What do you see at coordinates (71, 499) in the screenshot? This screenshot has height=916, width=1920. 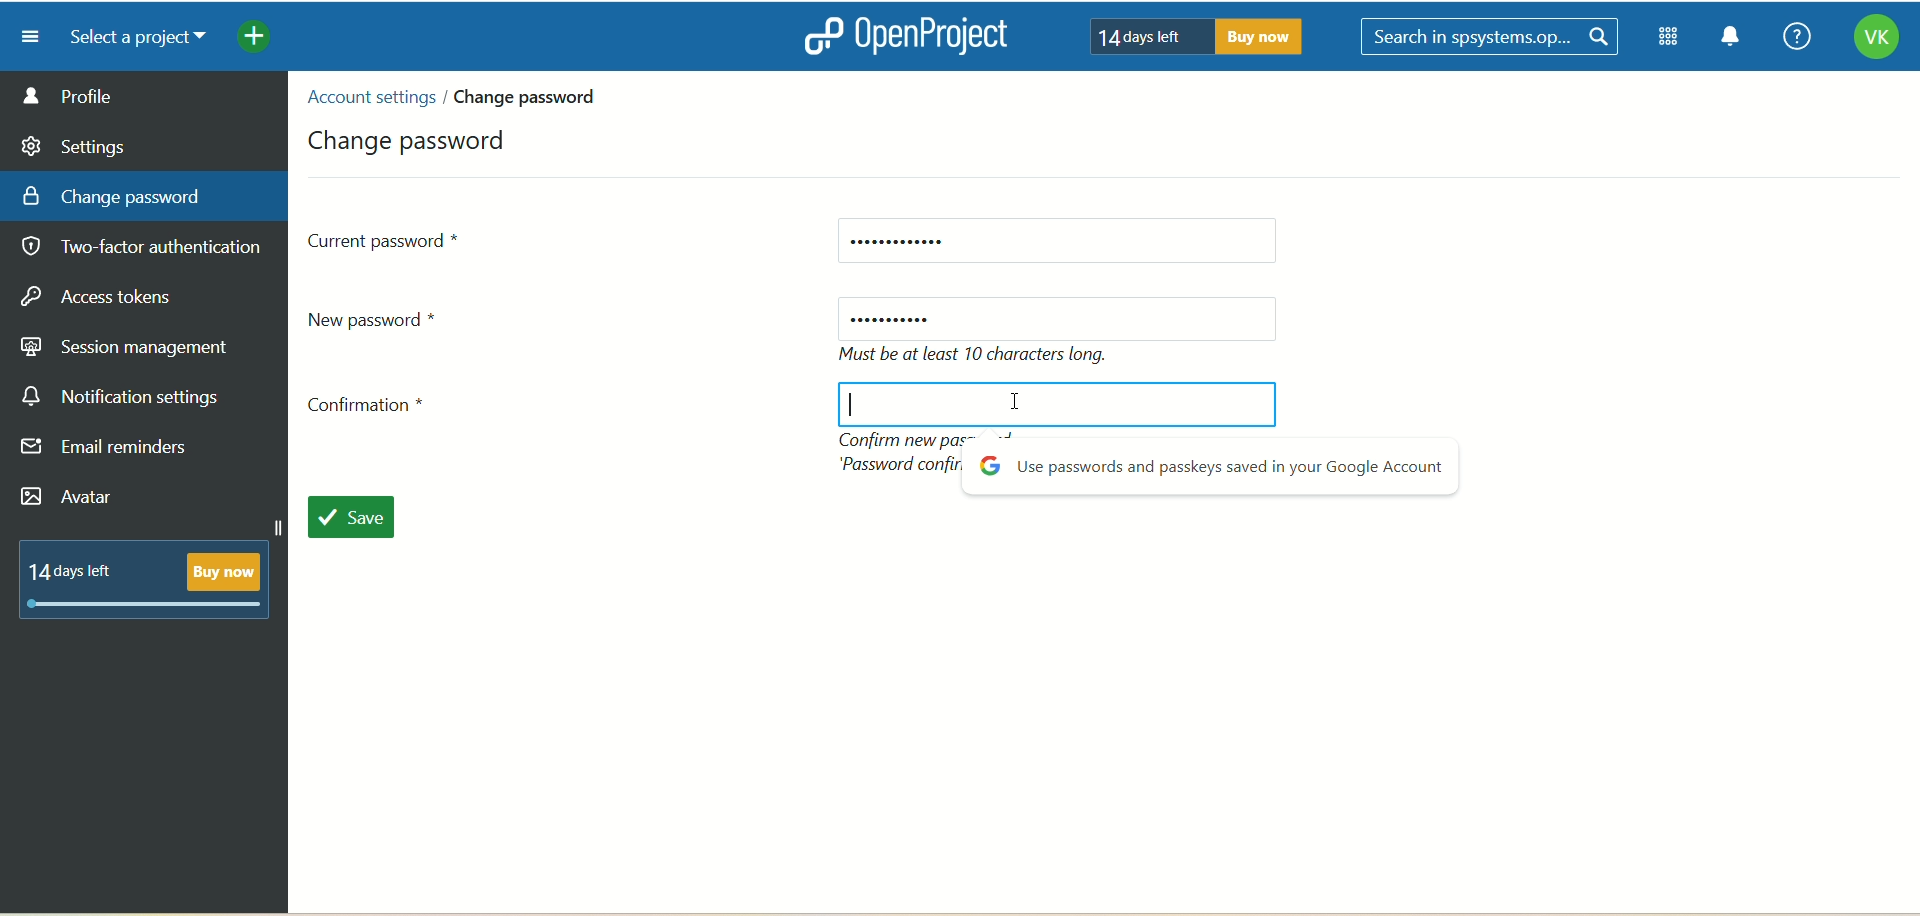 I see `avatar` at bounding box center [71, 499].